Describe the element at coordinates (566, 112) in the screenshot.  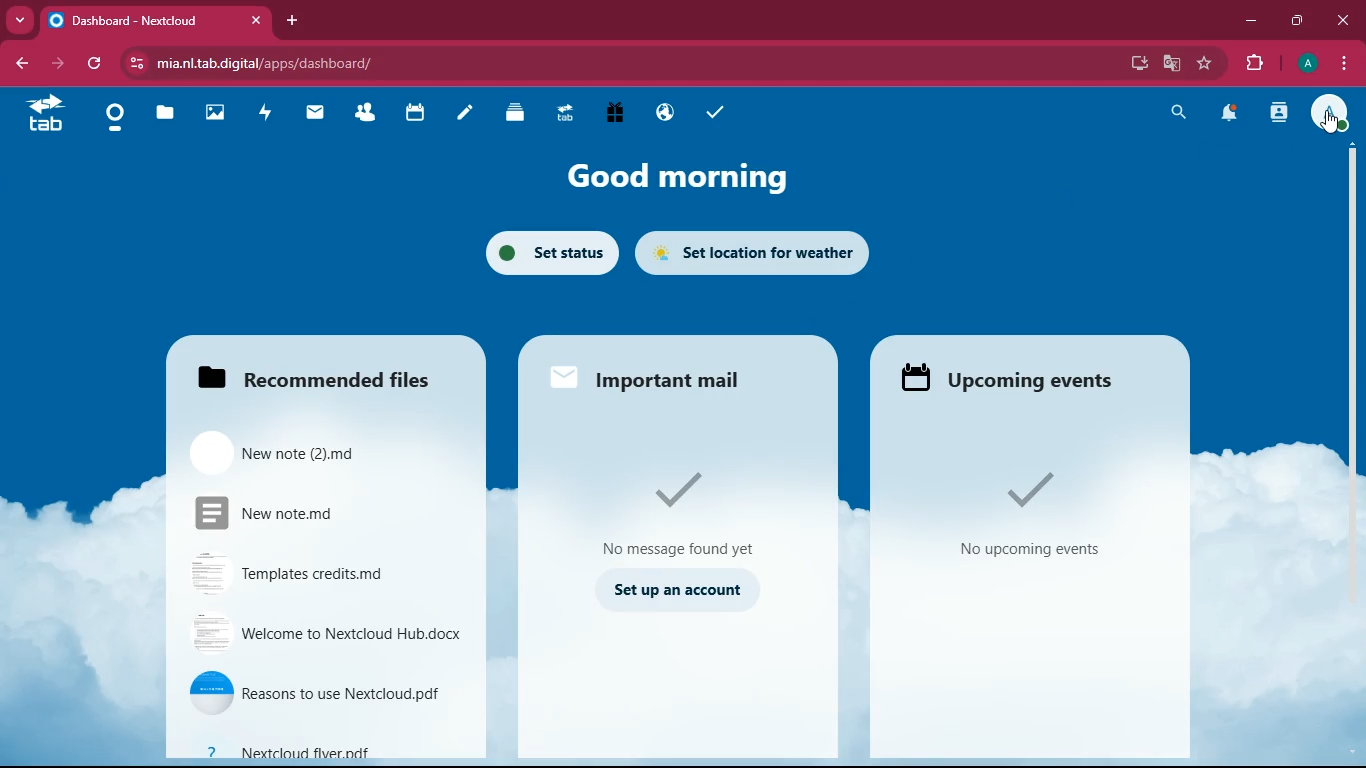
I see `tab` at that location.